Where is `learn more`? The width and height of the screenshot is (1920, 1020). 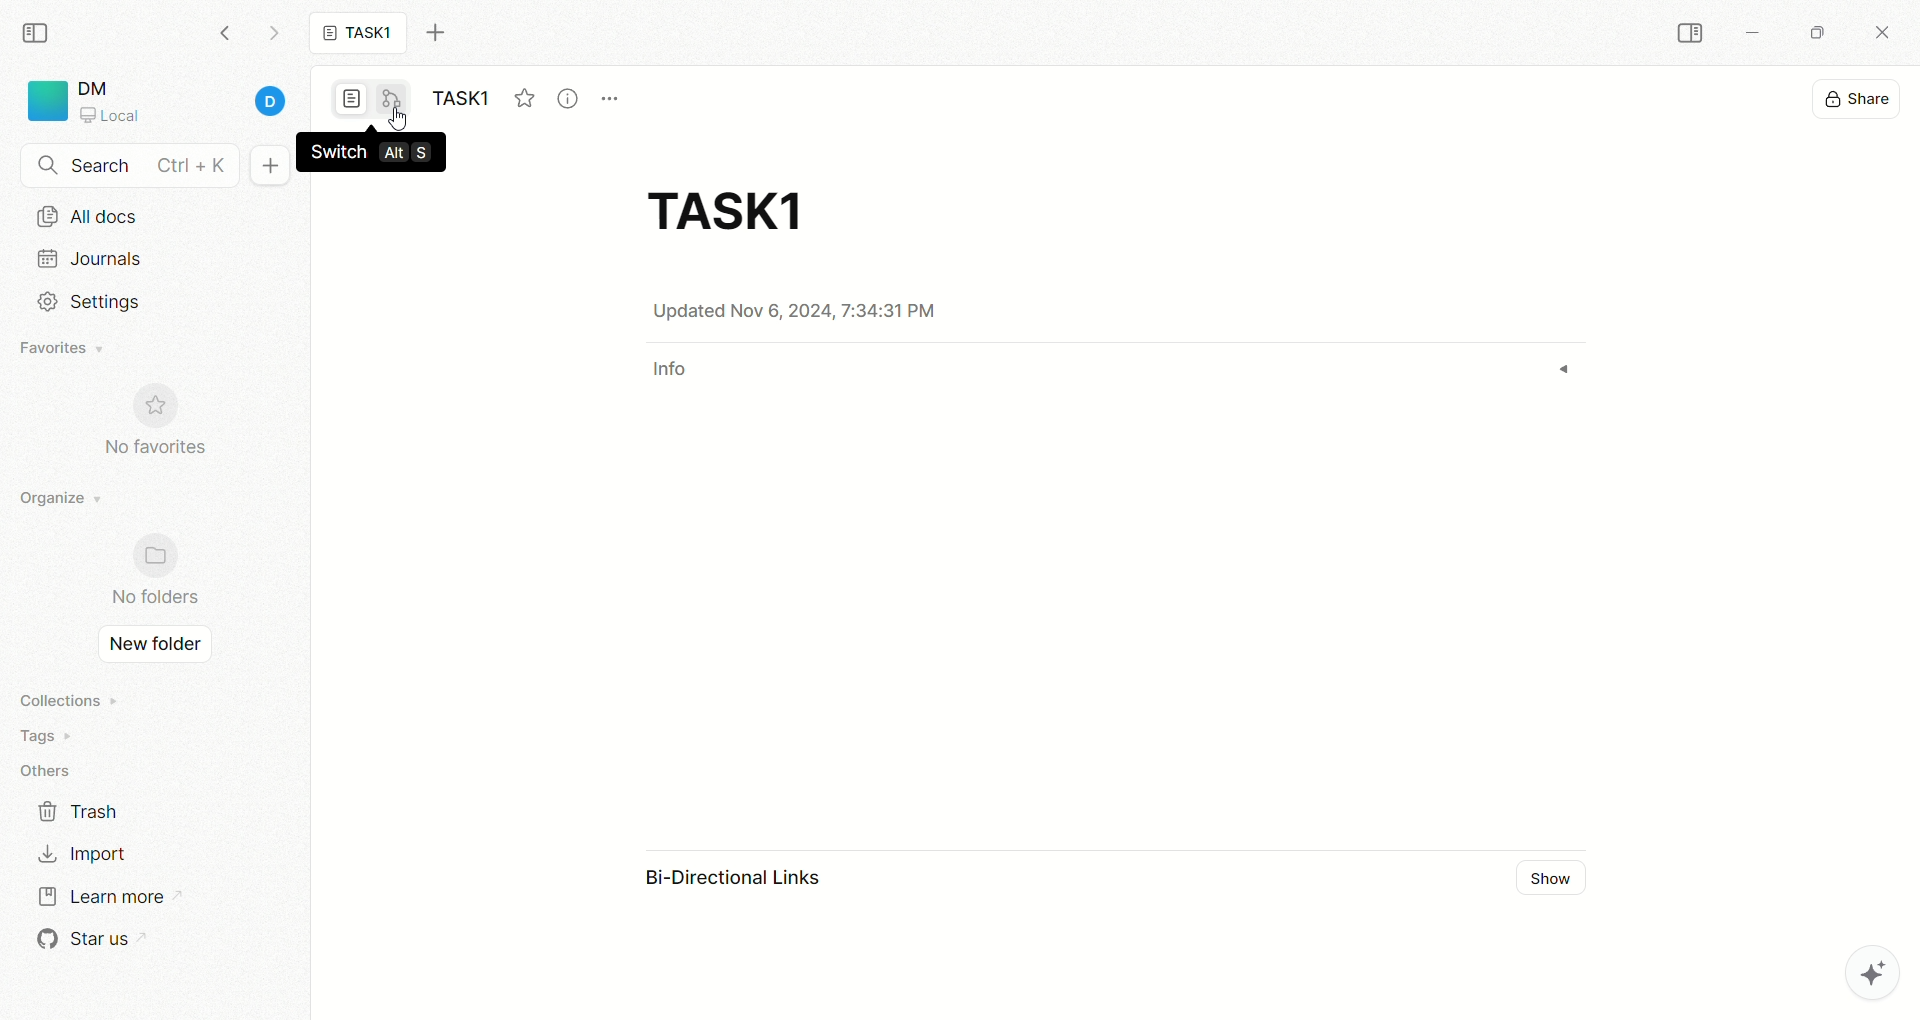 learn more is located at coordinates (99, 894).